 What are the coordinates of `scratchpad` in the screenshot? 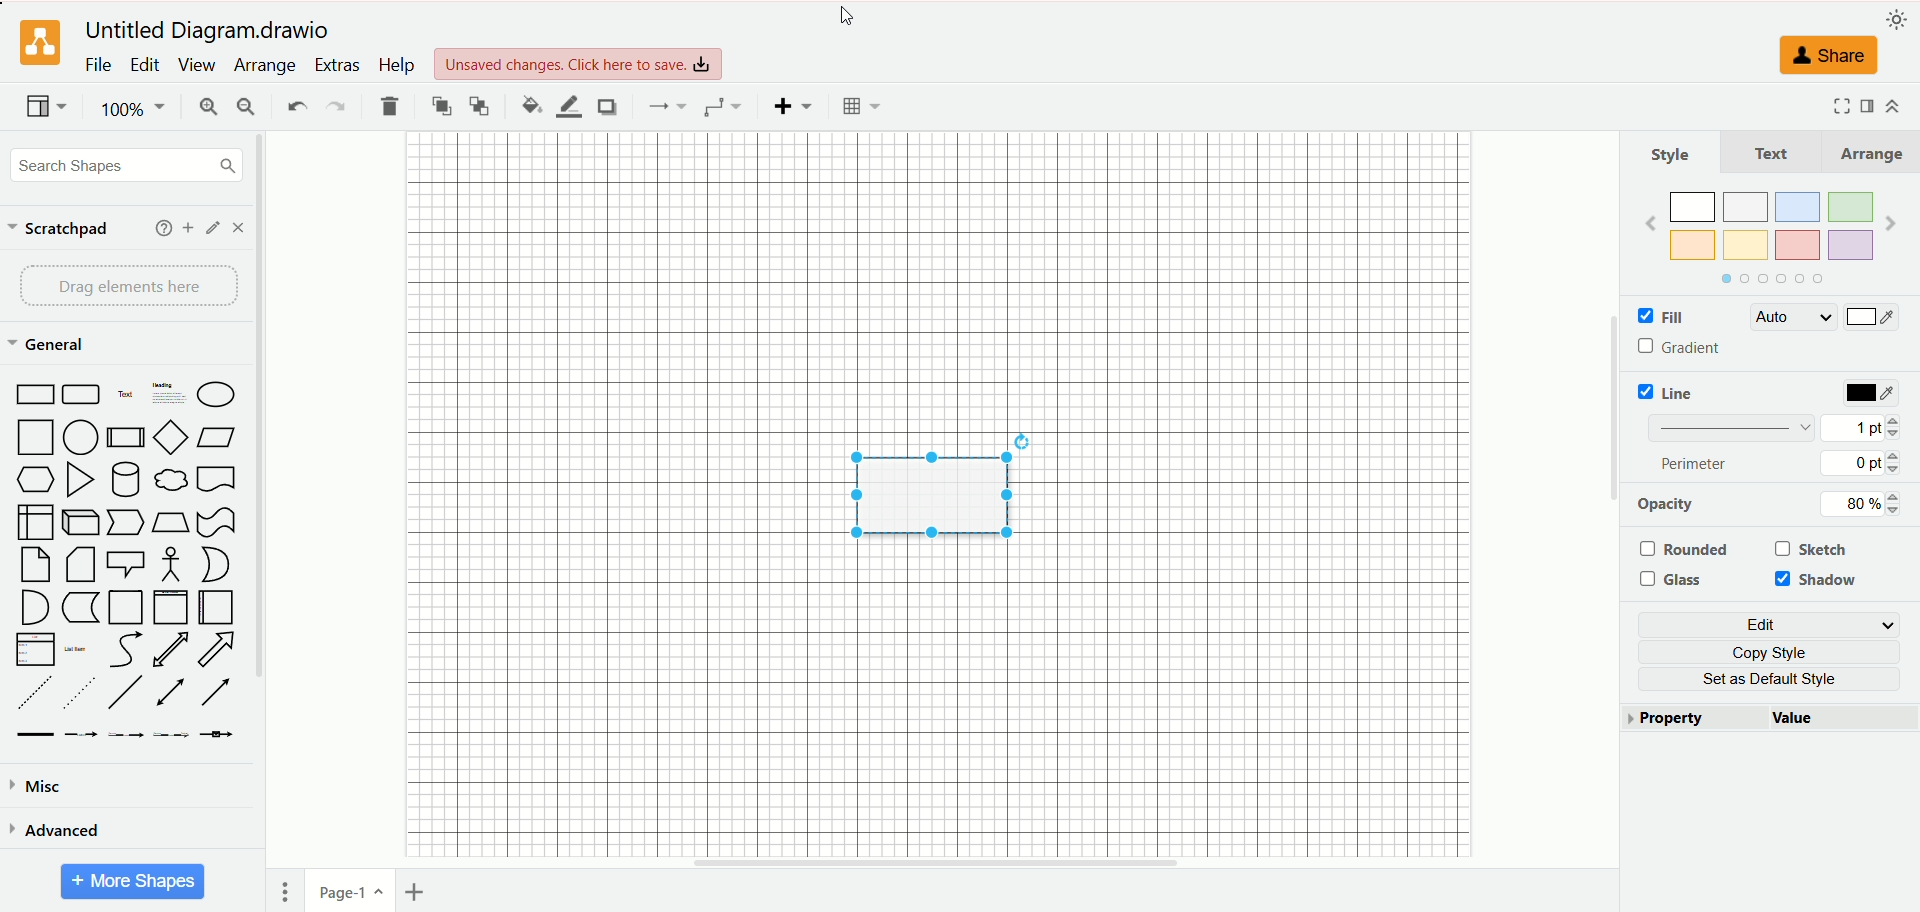 It's located at (59, 230).